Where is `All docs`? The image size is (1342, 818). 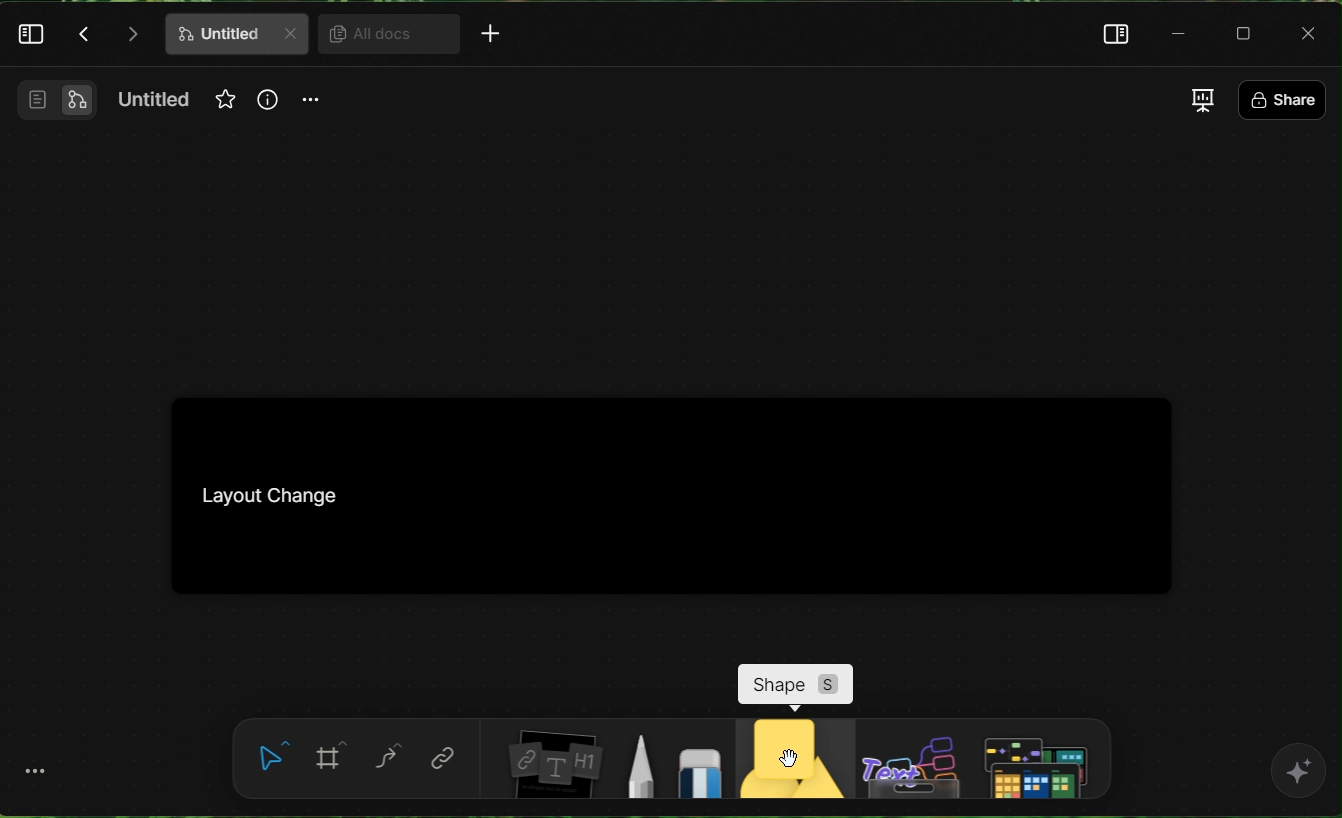 All docs is located at coordinates (381, 35).